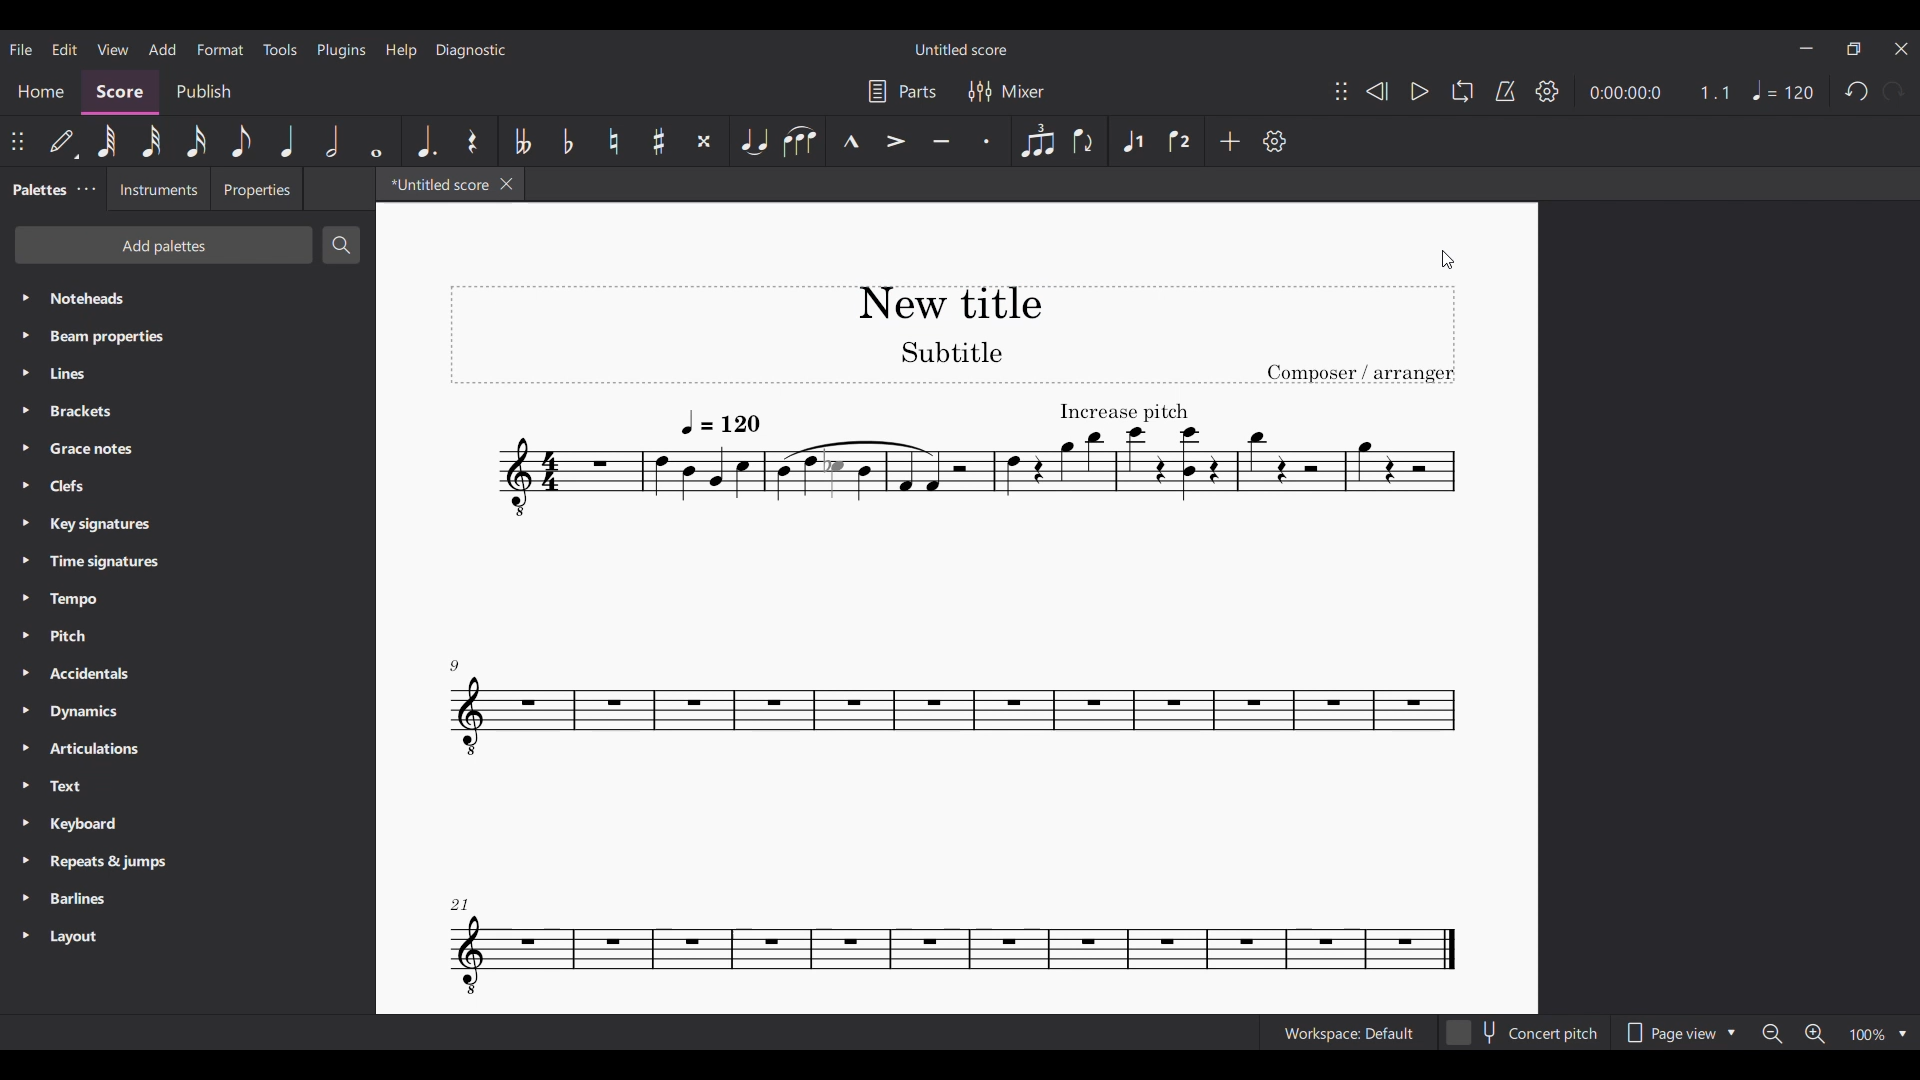 Image resolution: width=1920 pixels, height=1080 pixels. What do you see at coordinates (17, 141) in the screenshot?
I see `Change position ` at bounding box center [17, 141].